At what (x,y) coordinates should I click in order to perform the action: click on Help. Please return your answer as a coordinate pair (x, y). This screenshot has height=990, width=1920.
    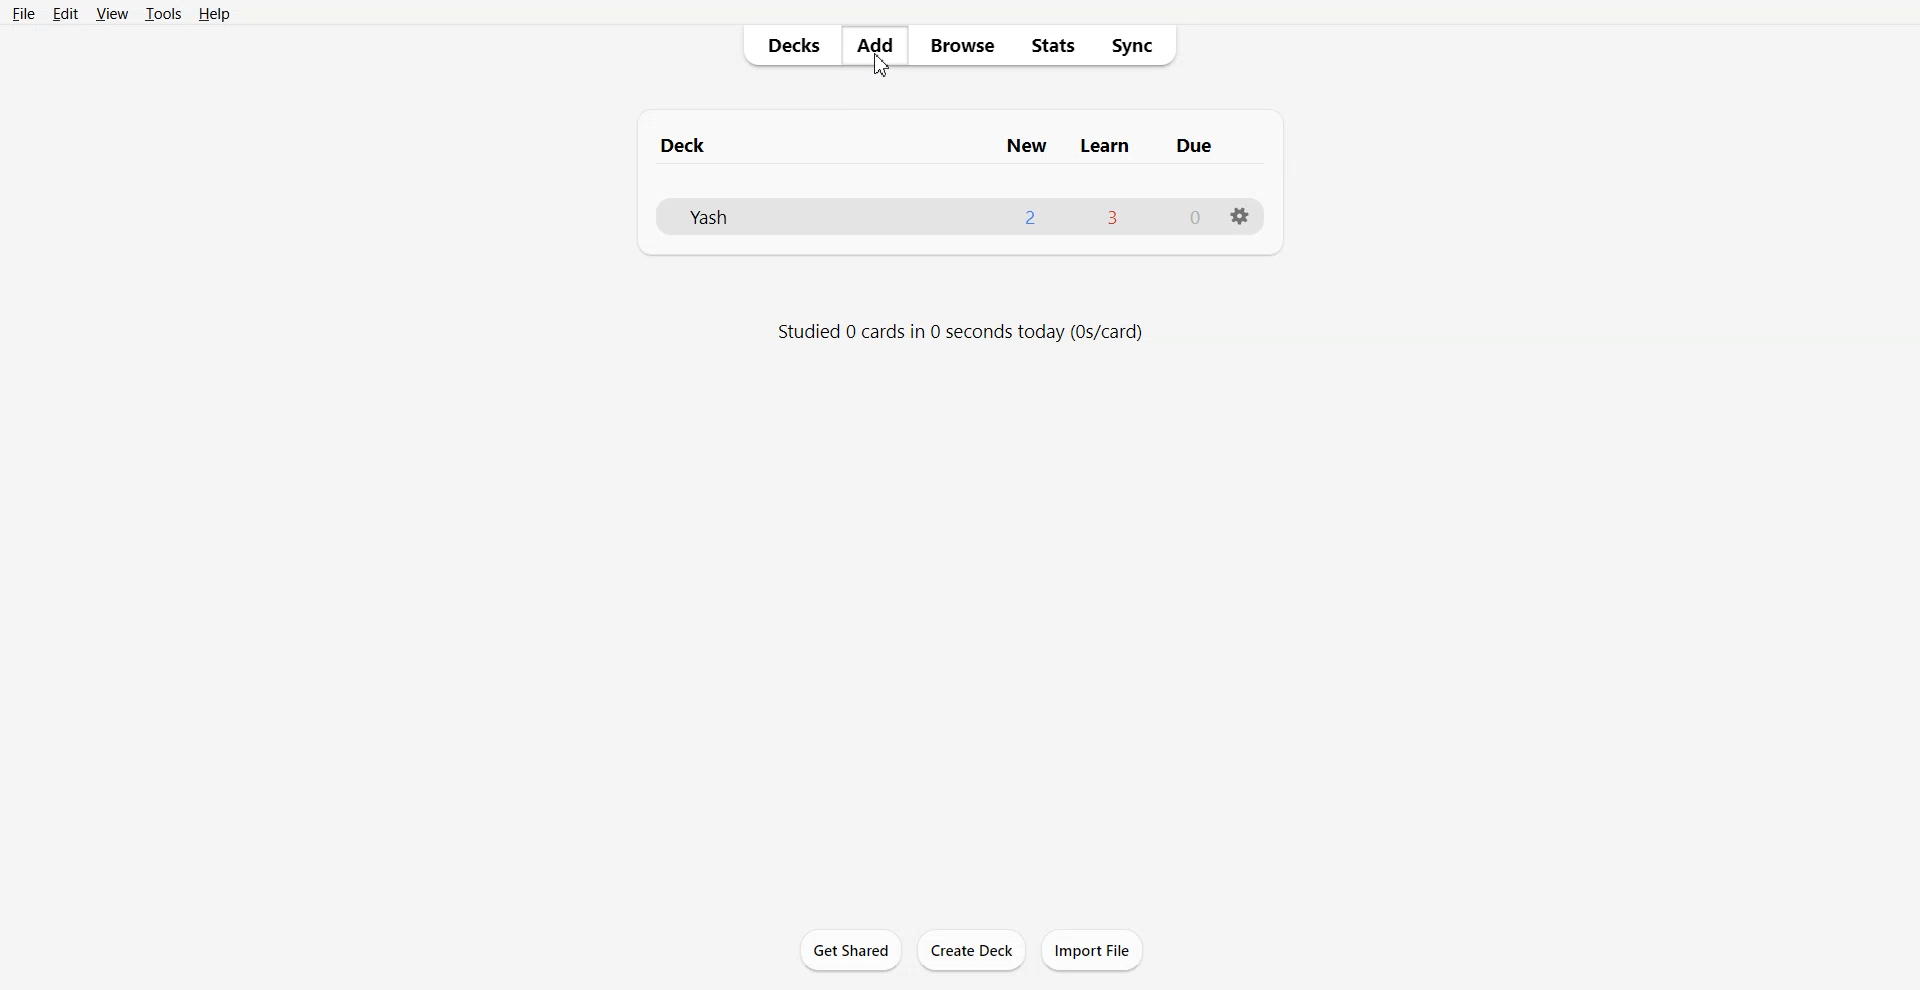
    Looking at the image, I should click on (215, 13).